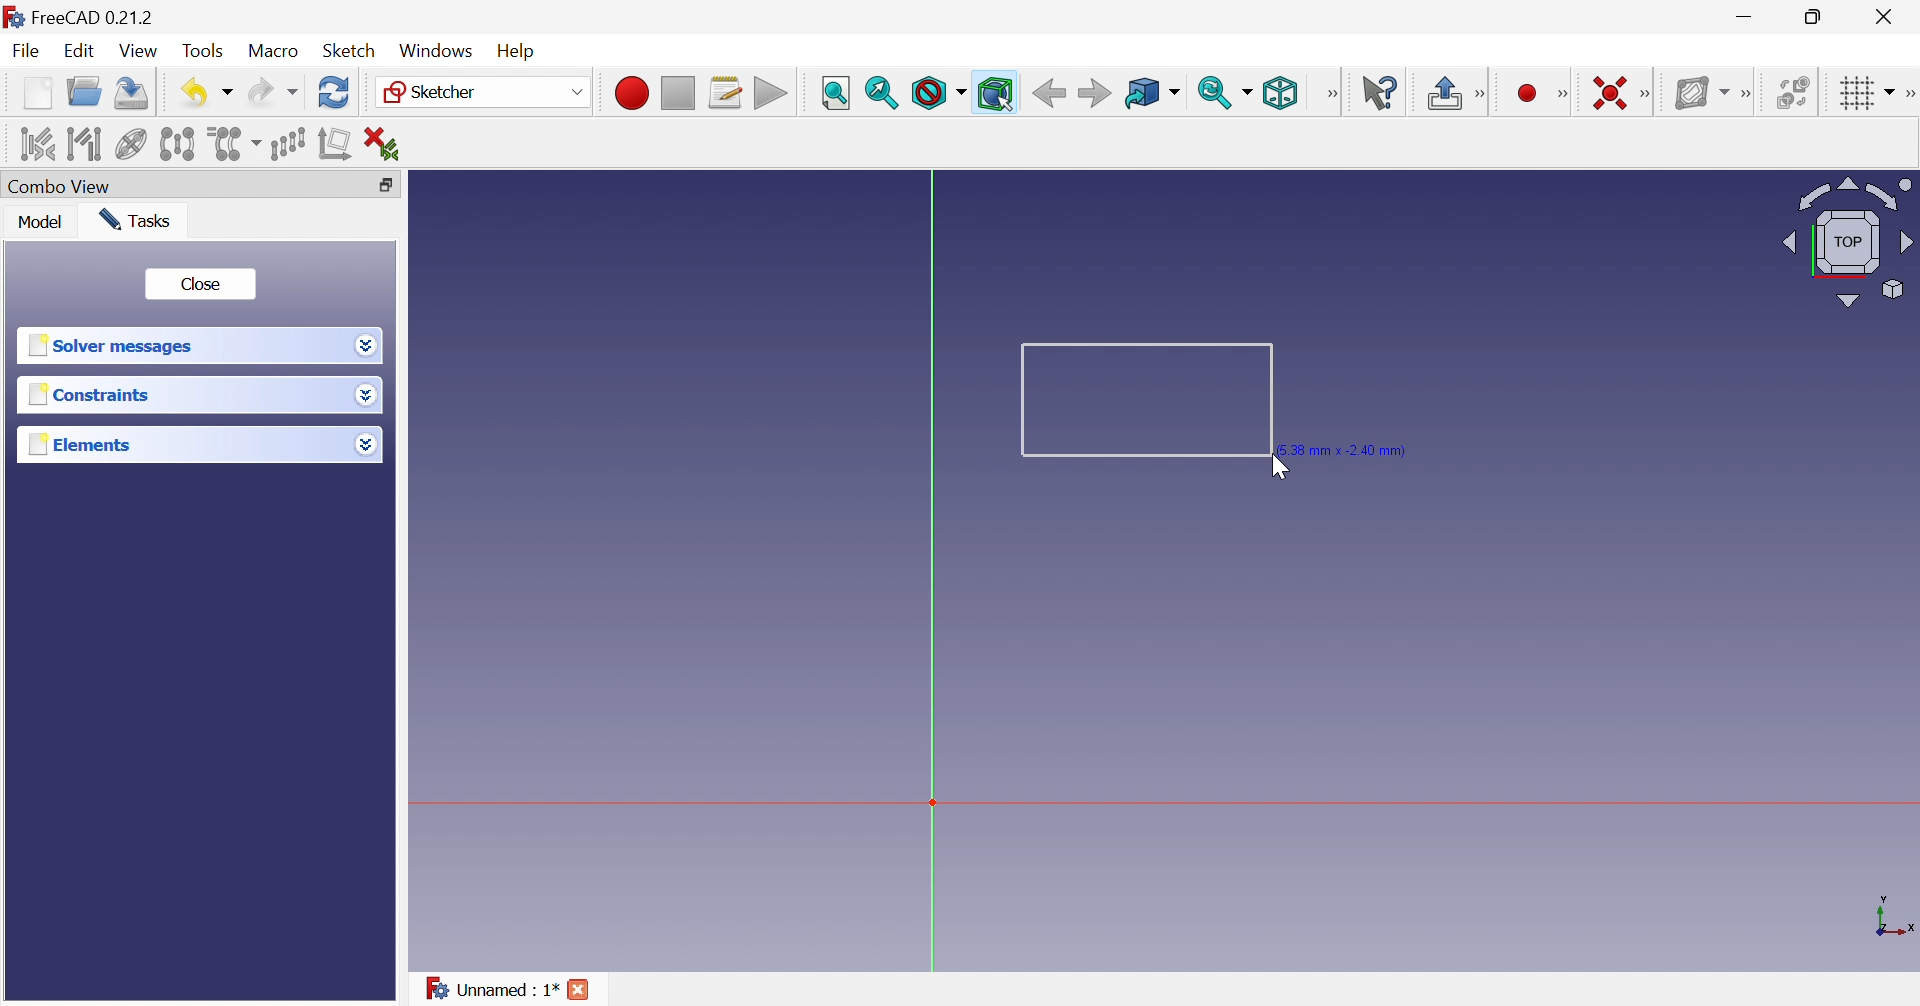 This screenshot has height=1006, width=1920. I want to click on Drop down, so click(367, 446).